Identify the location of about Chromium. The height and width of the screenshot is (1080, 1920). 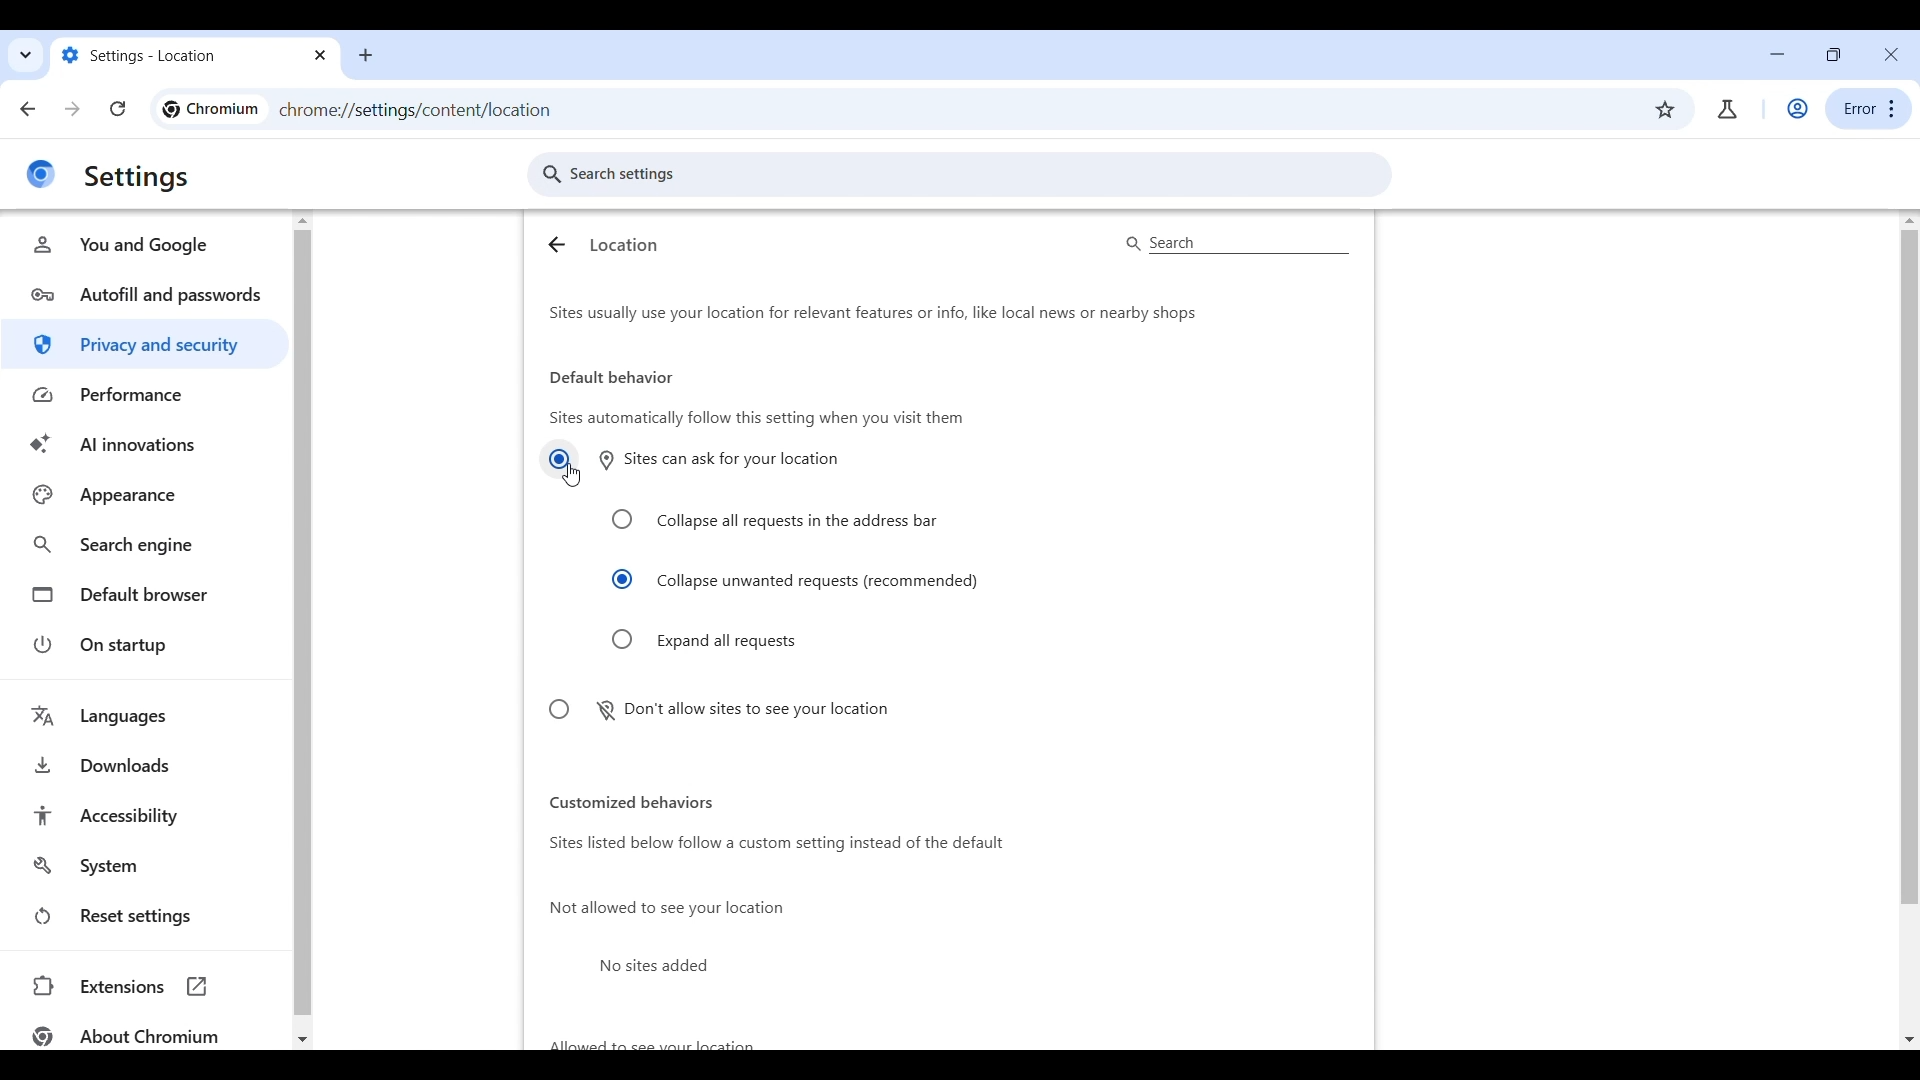
(121, 1035).